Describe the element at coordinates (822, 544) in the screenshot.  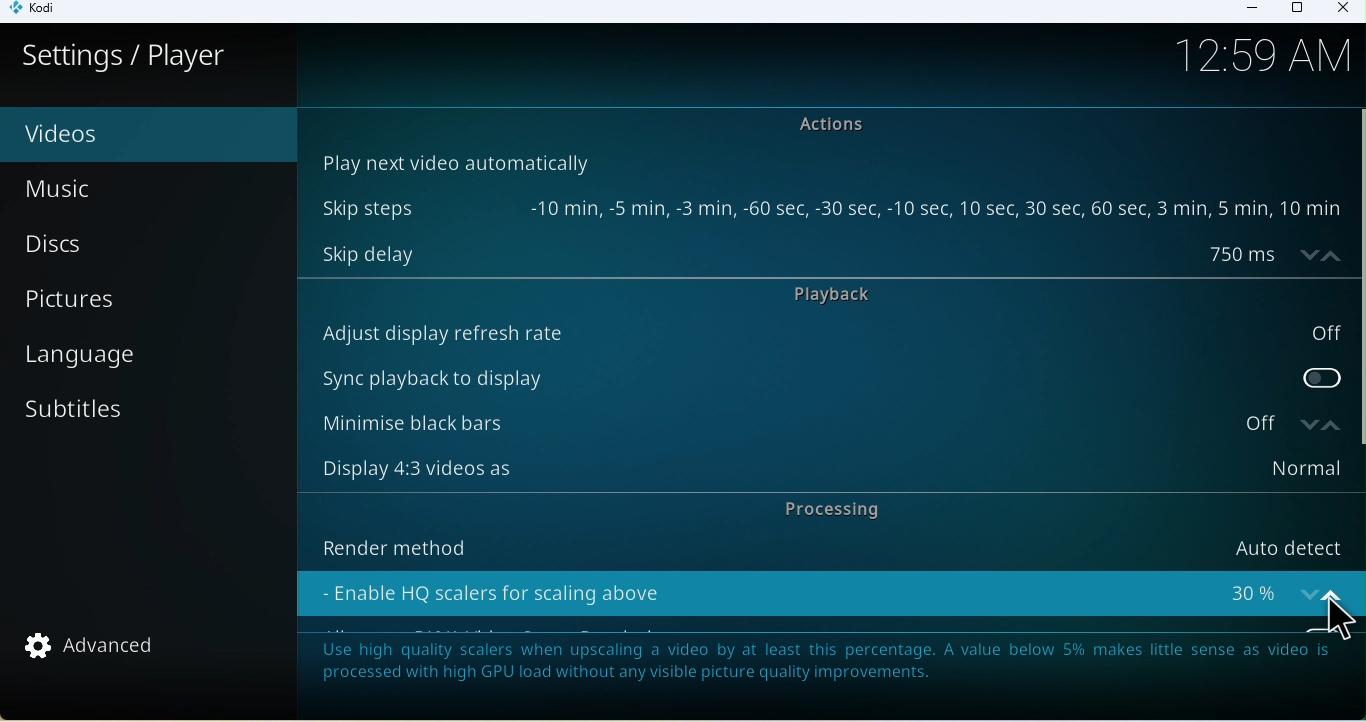
I see `Render method` at that location.